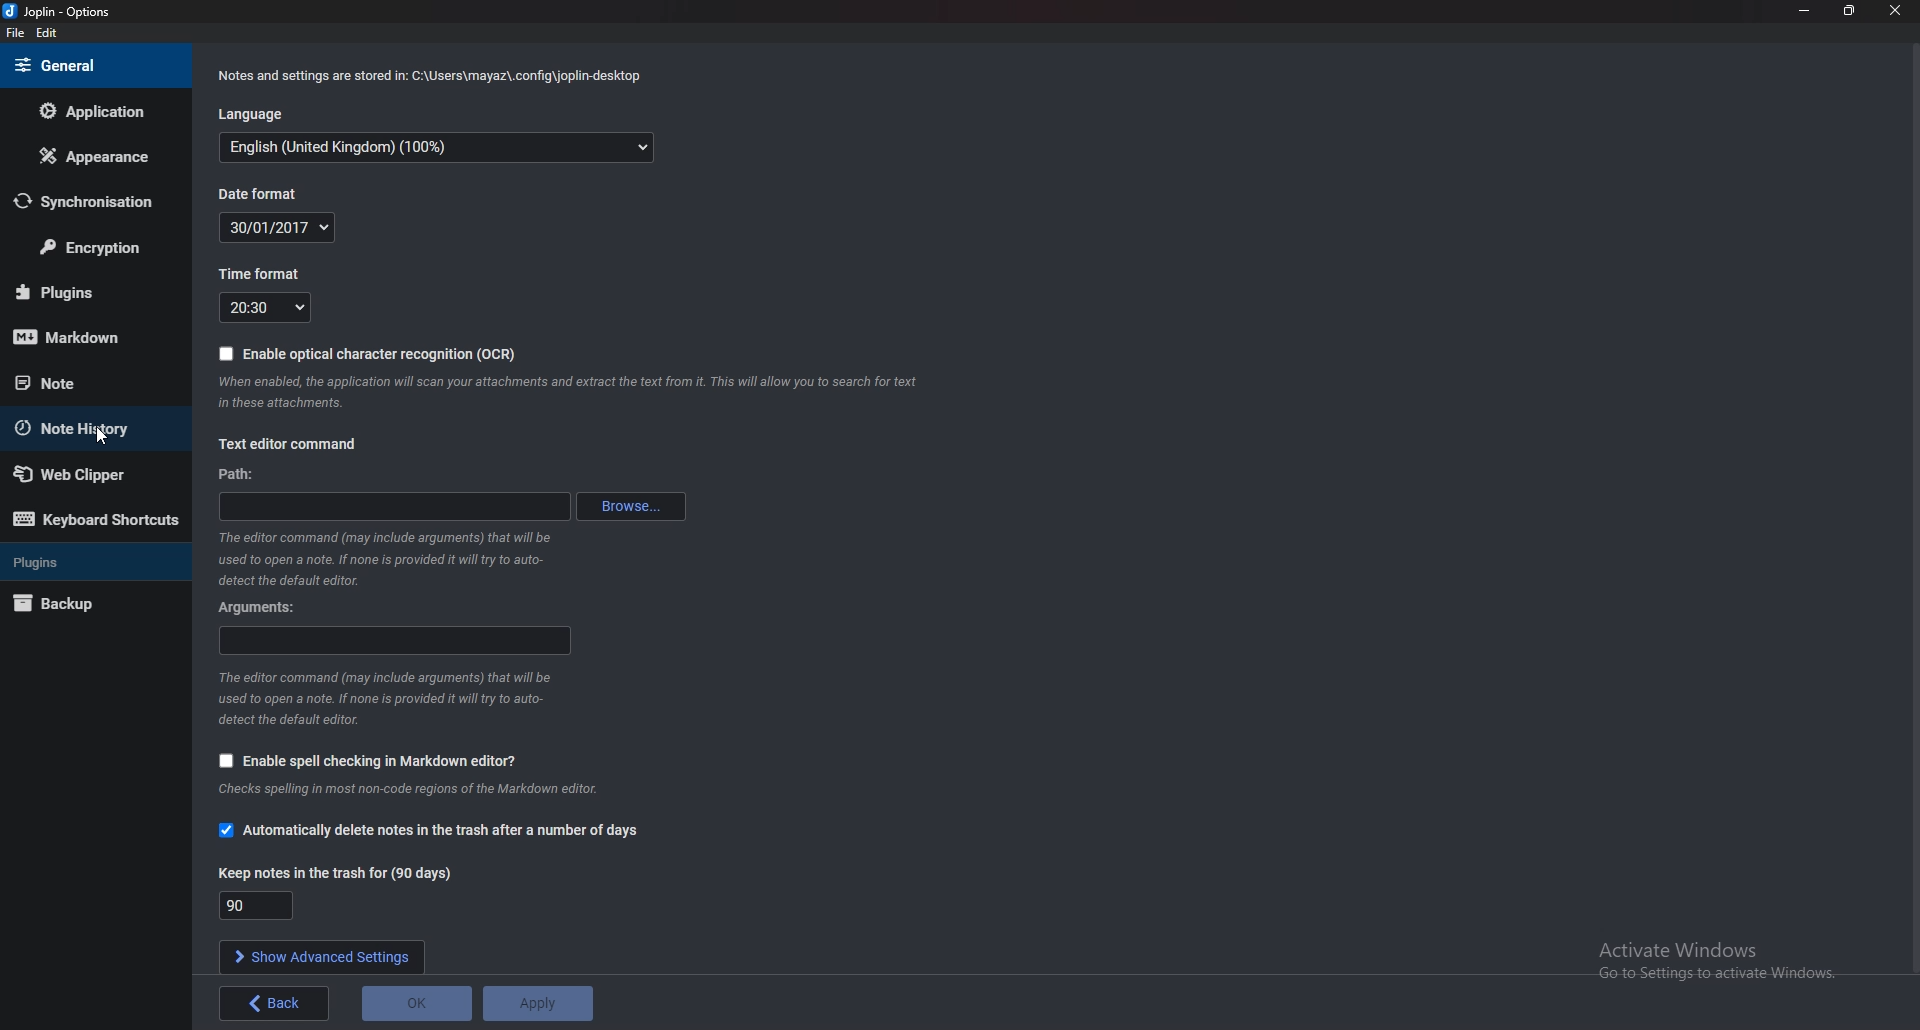 The width and height of the screenshot is (1920, 1030). Describe the element at coordinates (105, 437) in the screenshot. I see `Cursor` at that location.